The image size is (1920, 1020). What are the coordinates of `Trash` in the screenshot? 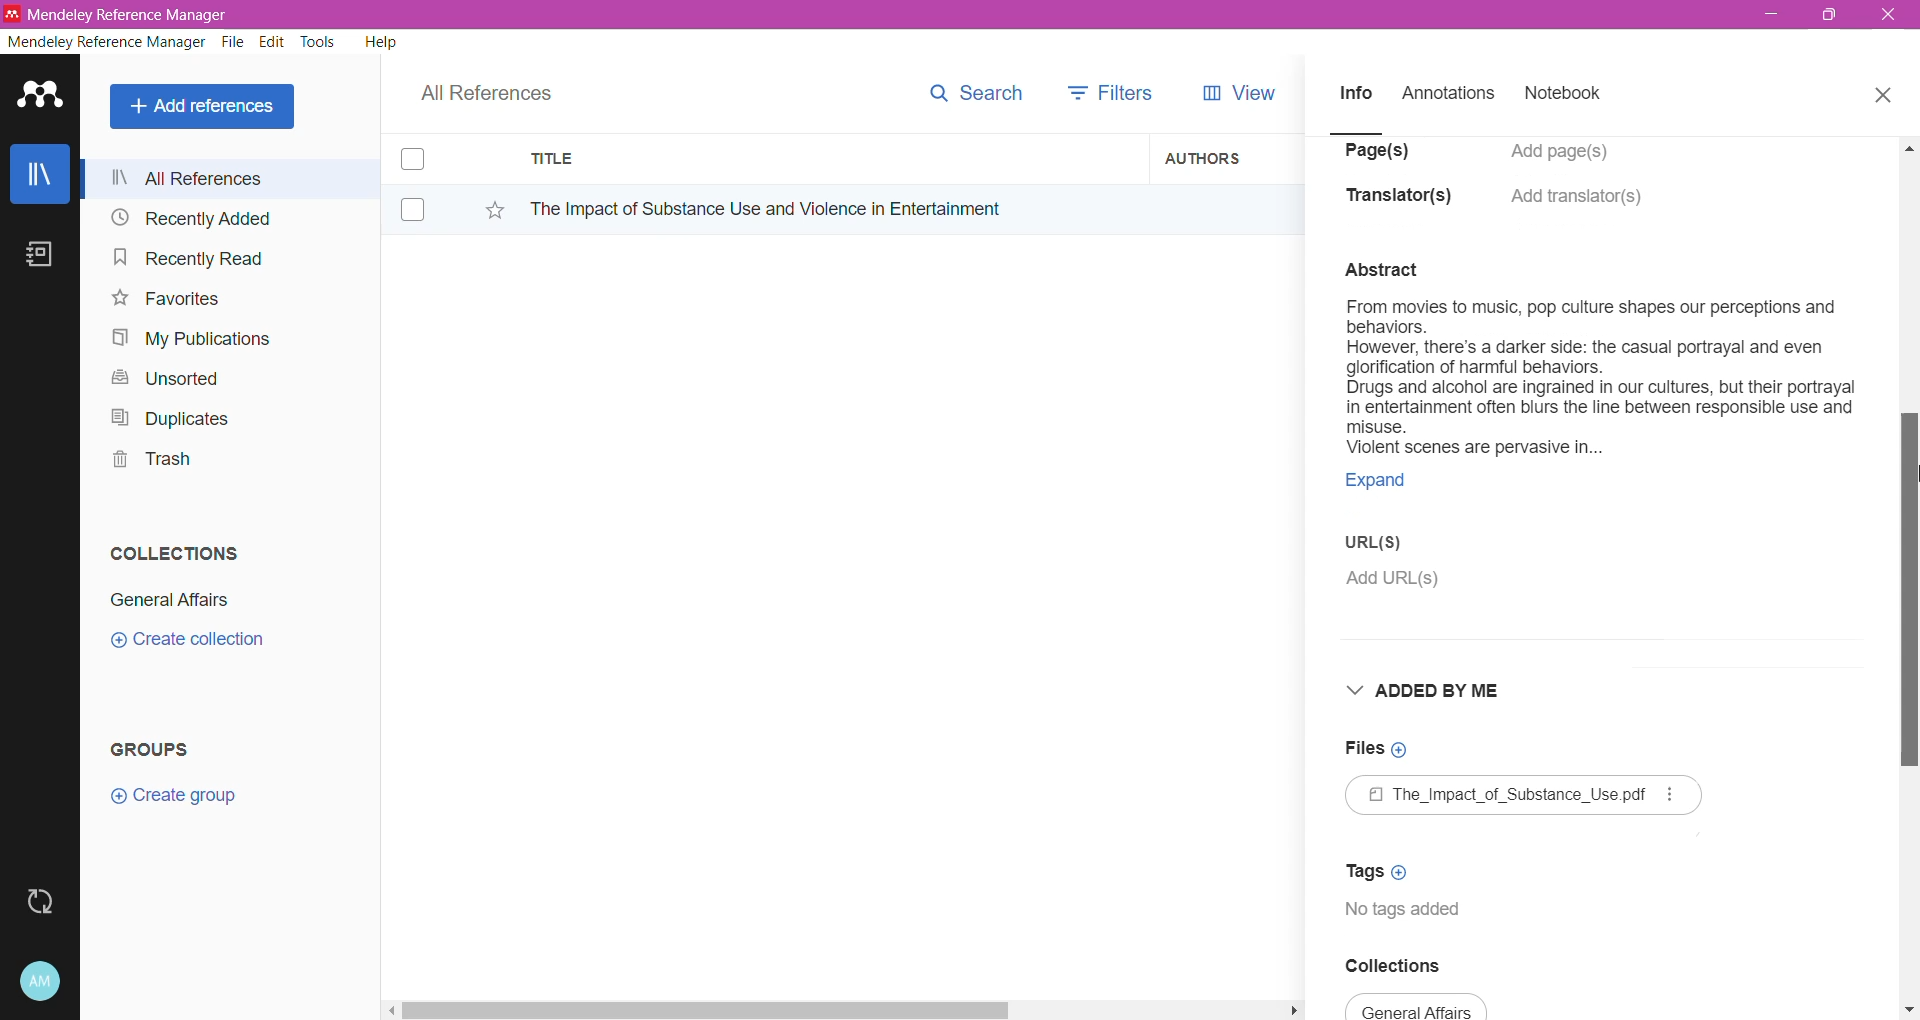 It's located at (146, 462).